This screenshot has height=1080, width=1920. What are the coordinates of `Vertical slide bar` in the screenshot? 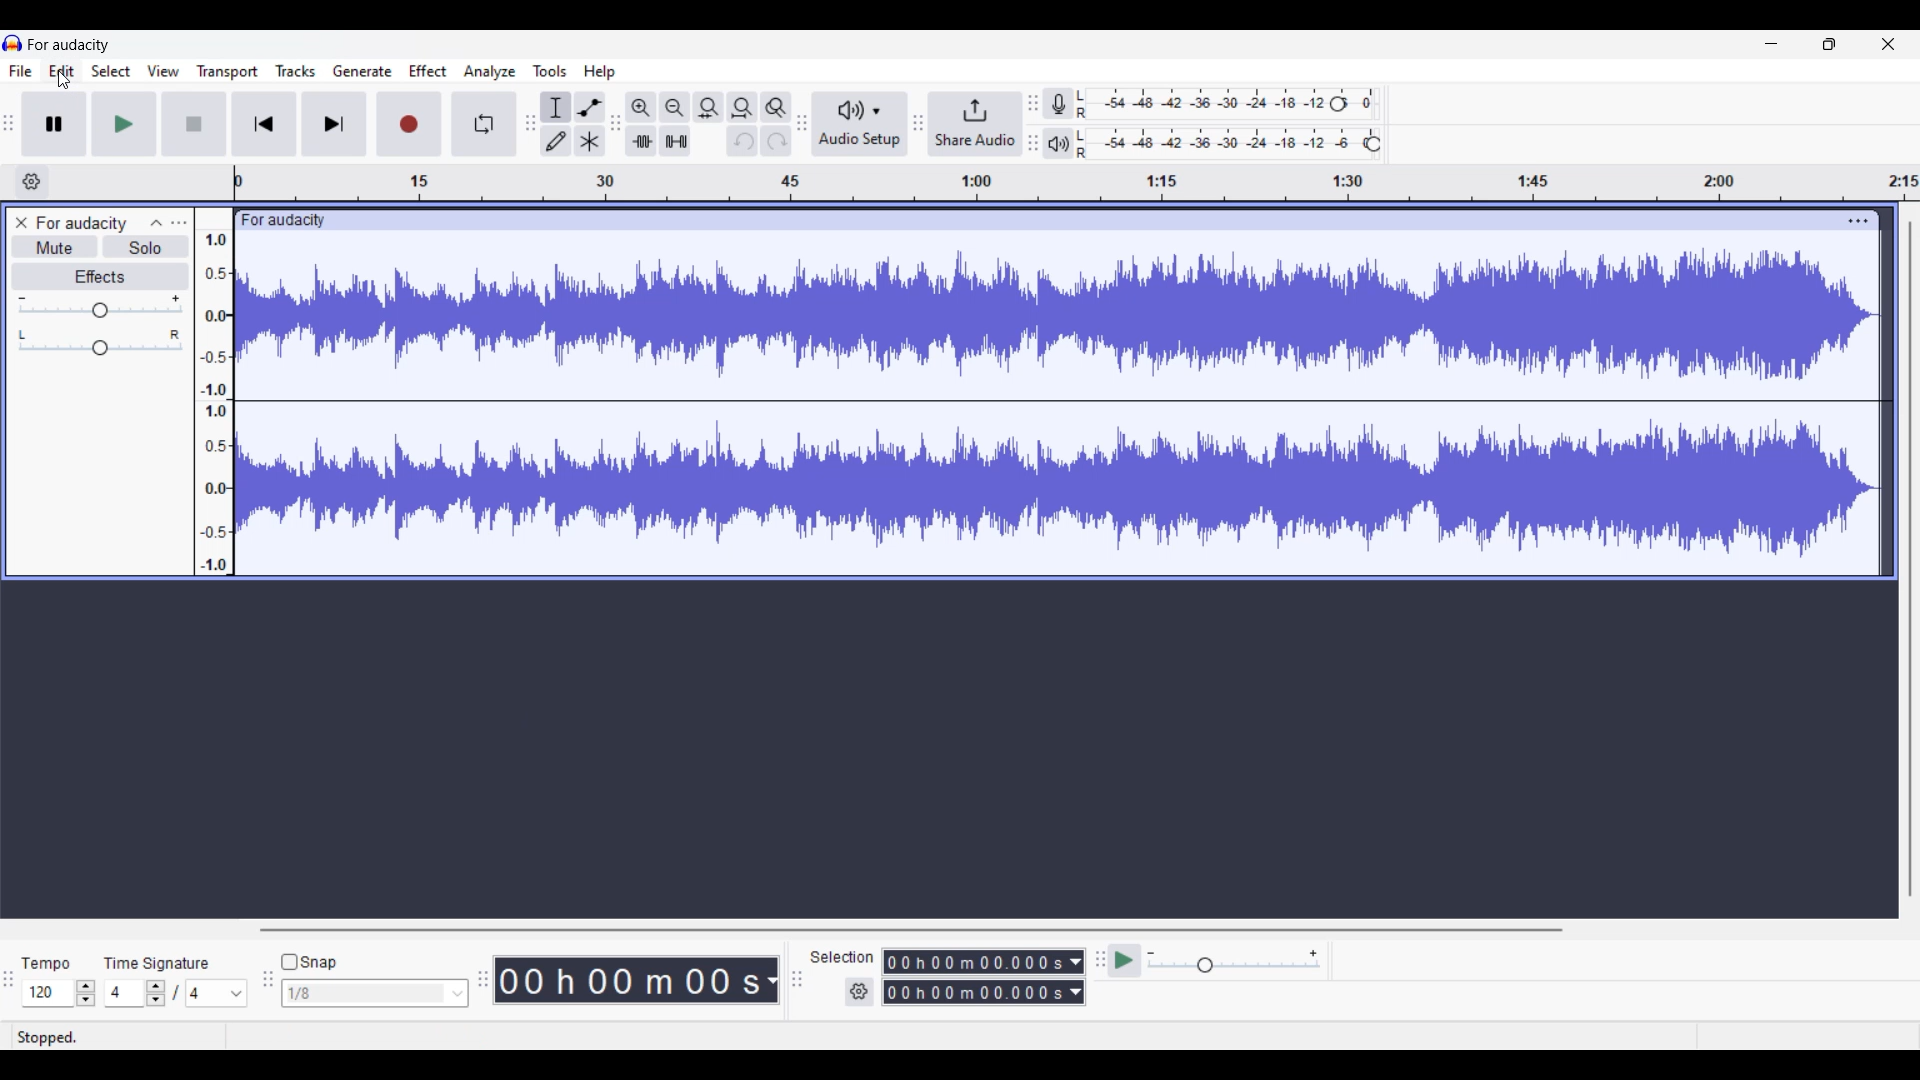 It's located at (1910, 560).